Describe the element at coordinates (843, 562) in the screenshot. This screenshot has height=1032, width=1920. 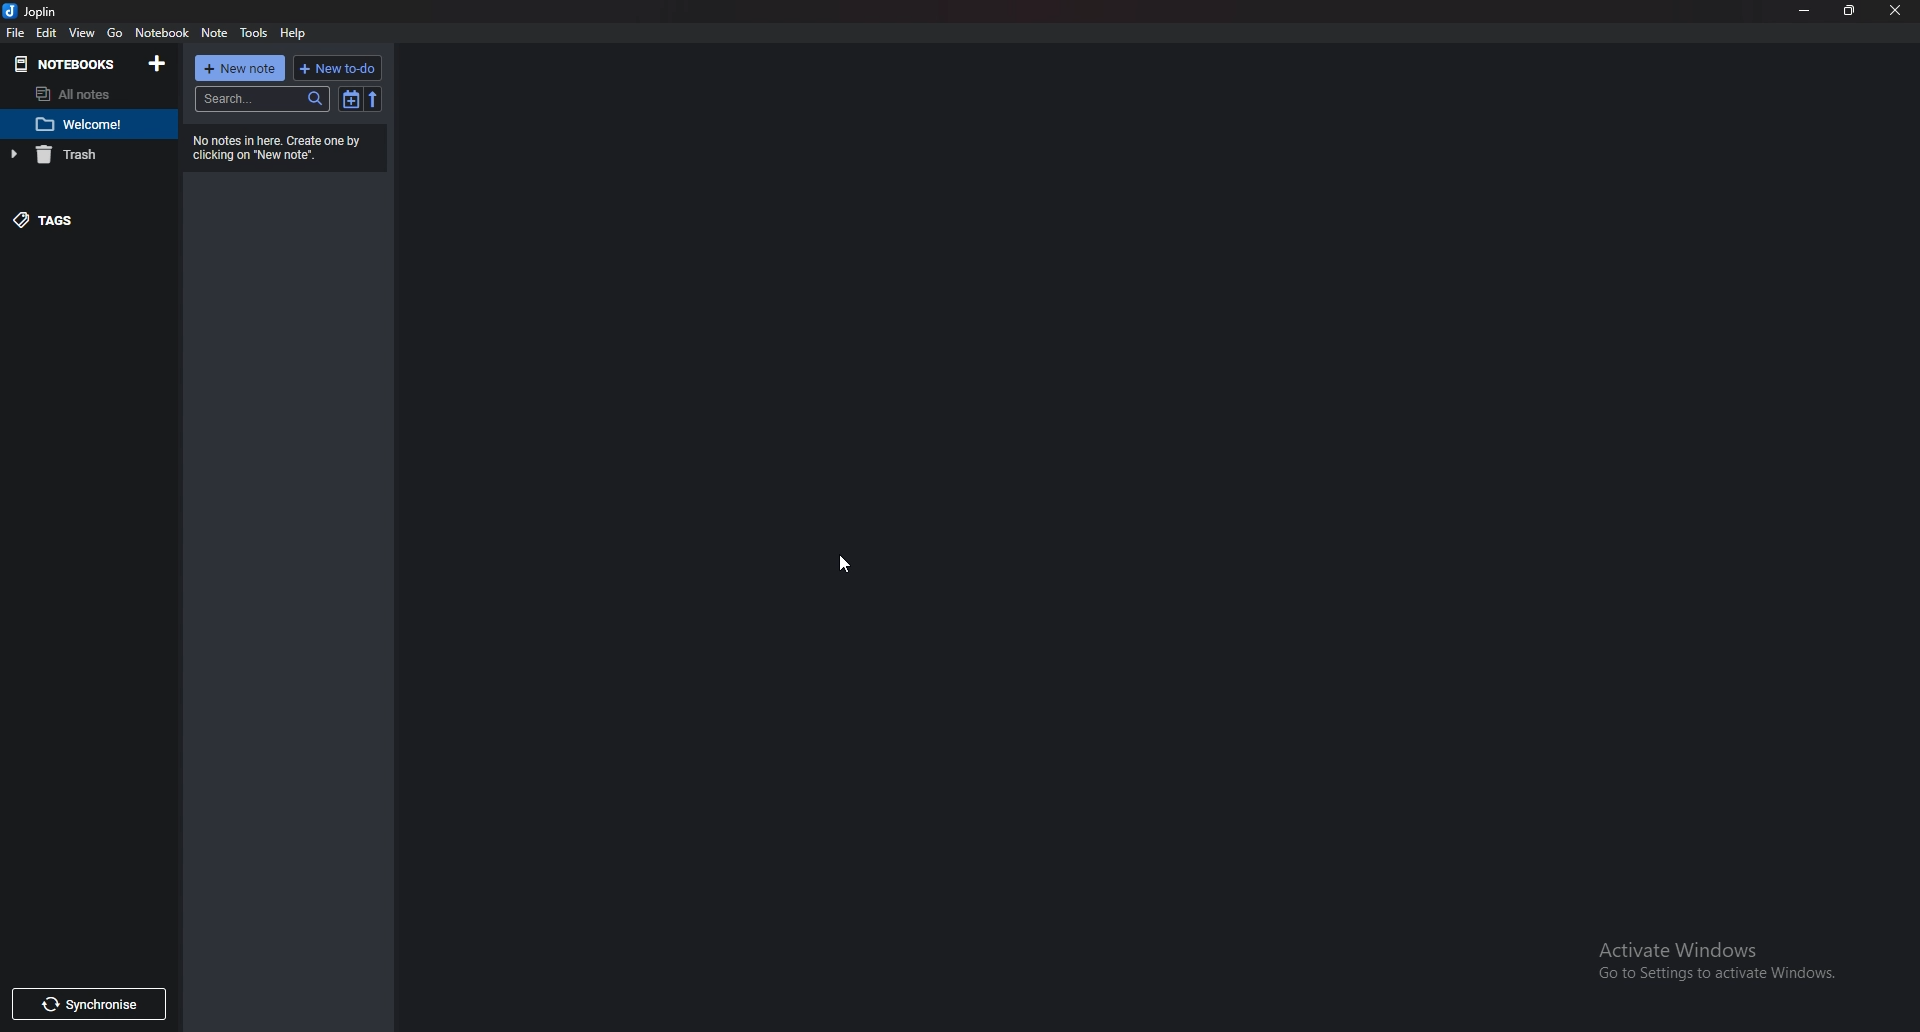
I see `Cursor` at that location.